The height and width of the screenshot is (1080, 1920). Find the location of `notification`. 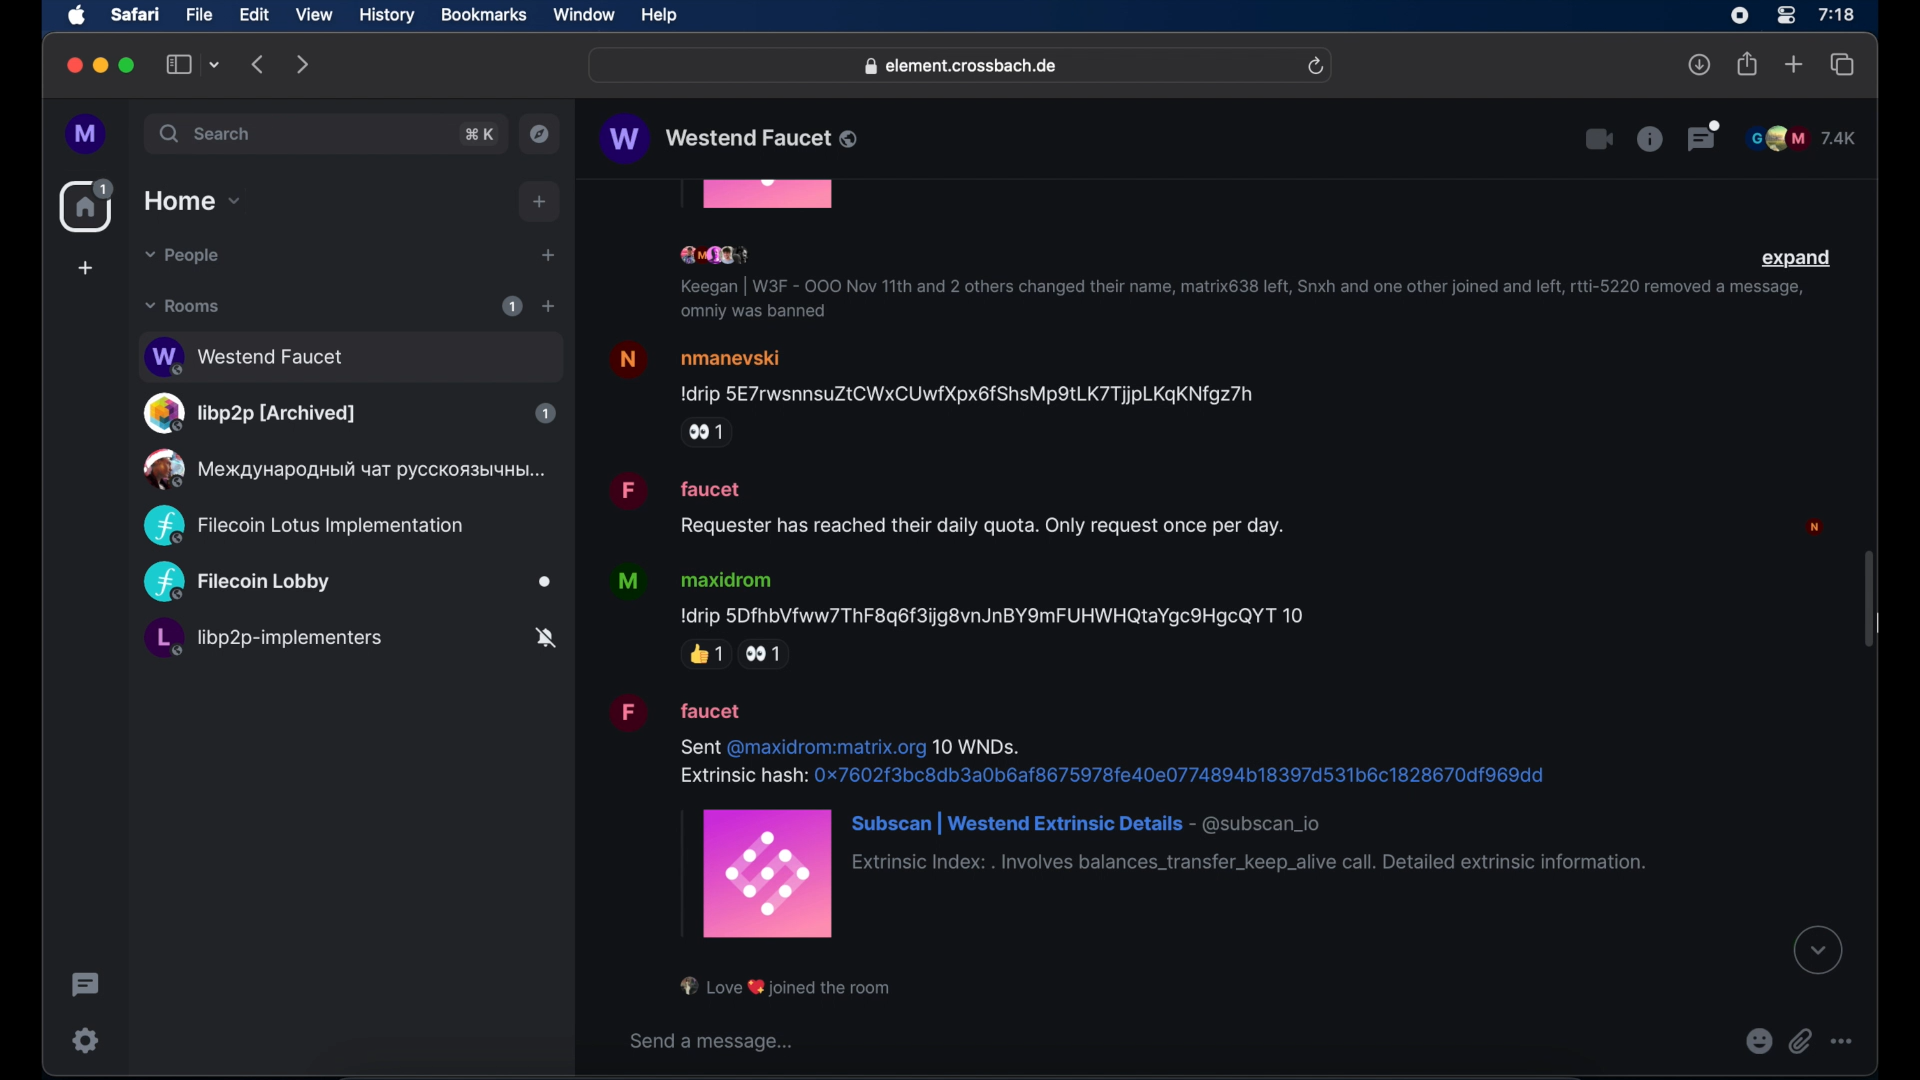

notification is located at coordinates (787, 987).